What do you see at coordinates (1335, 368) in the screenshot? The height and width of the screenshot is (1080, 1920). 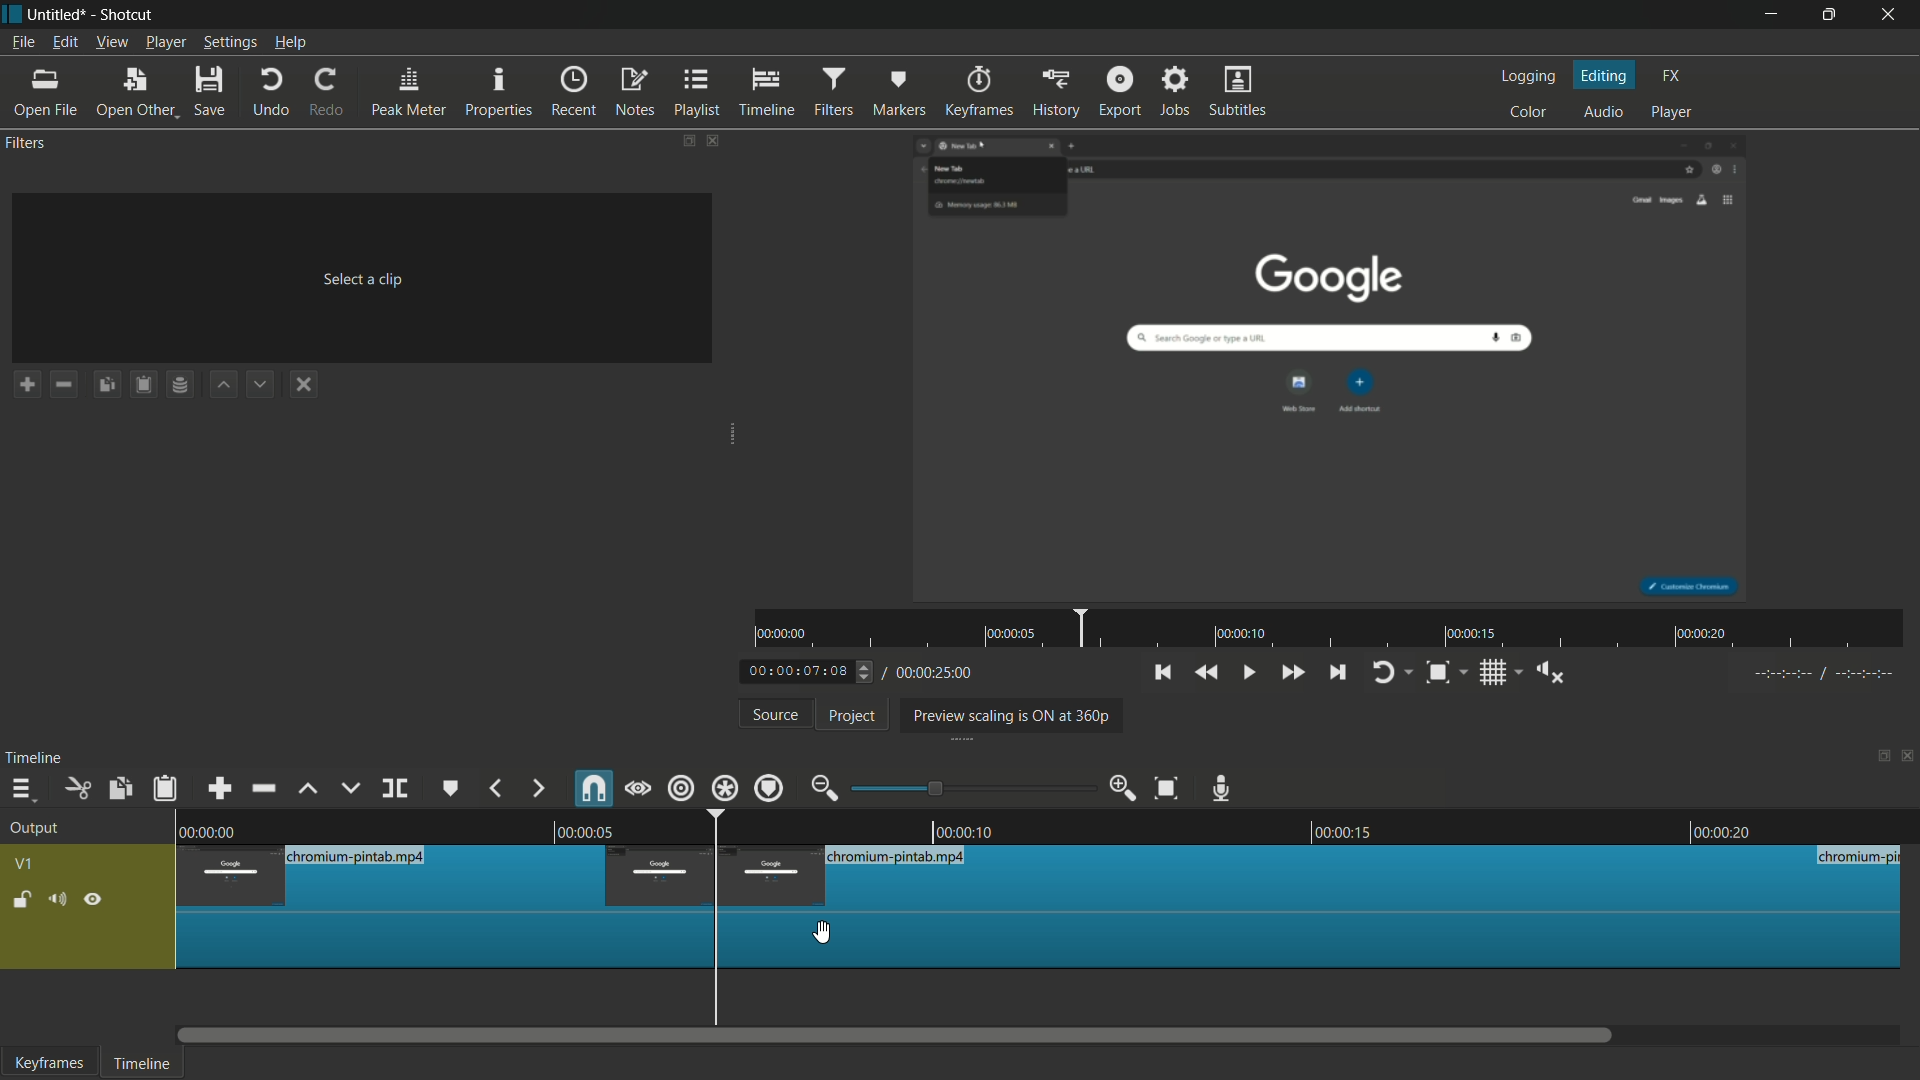 I see `preview video` at bounding box center [1335, 368].